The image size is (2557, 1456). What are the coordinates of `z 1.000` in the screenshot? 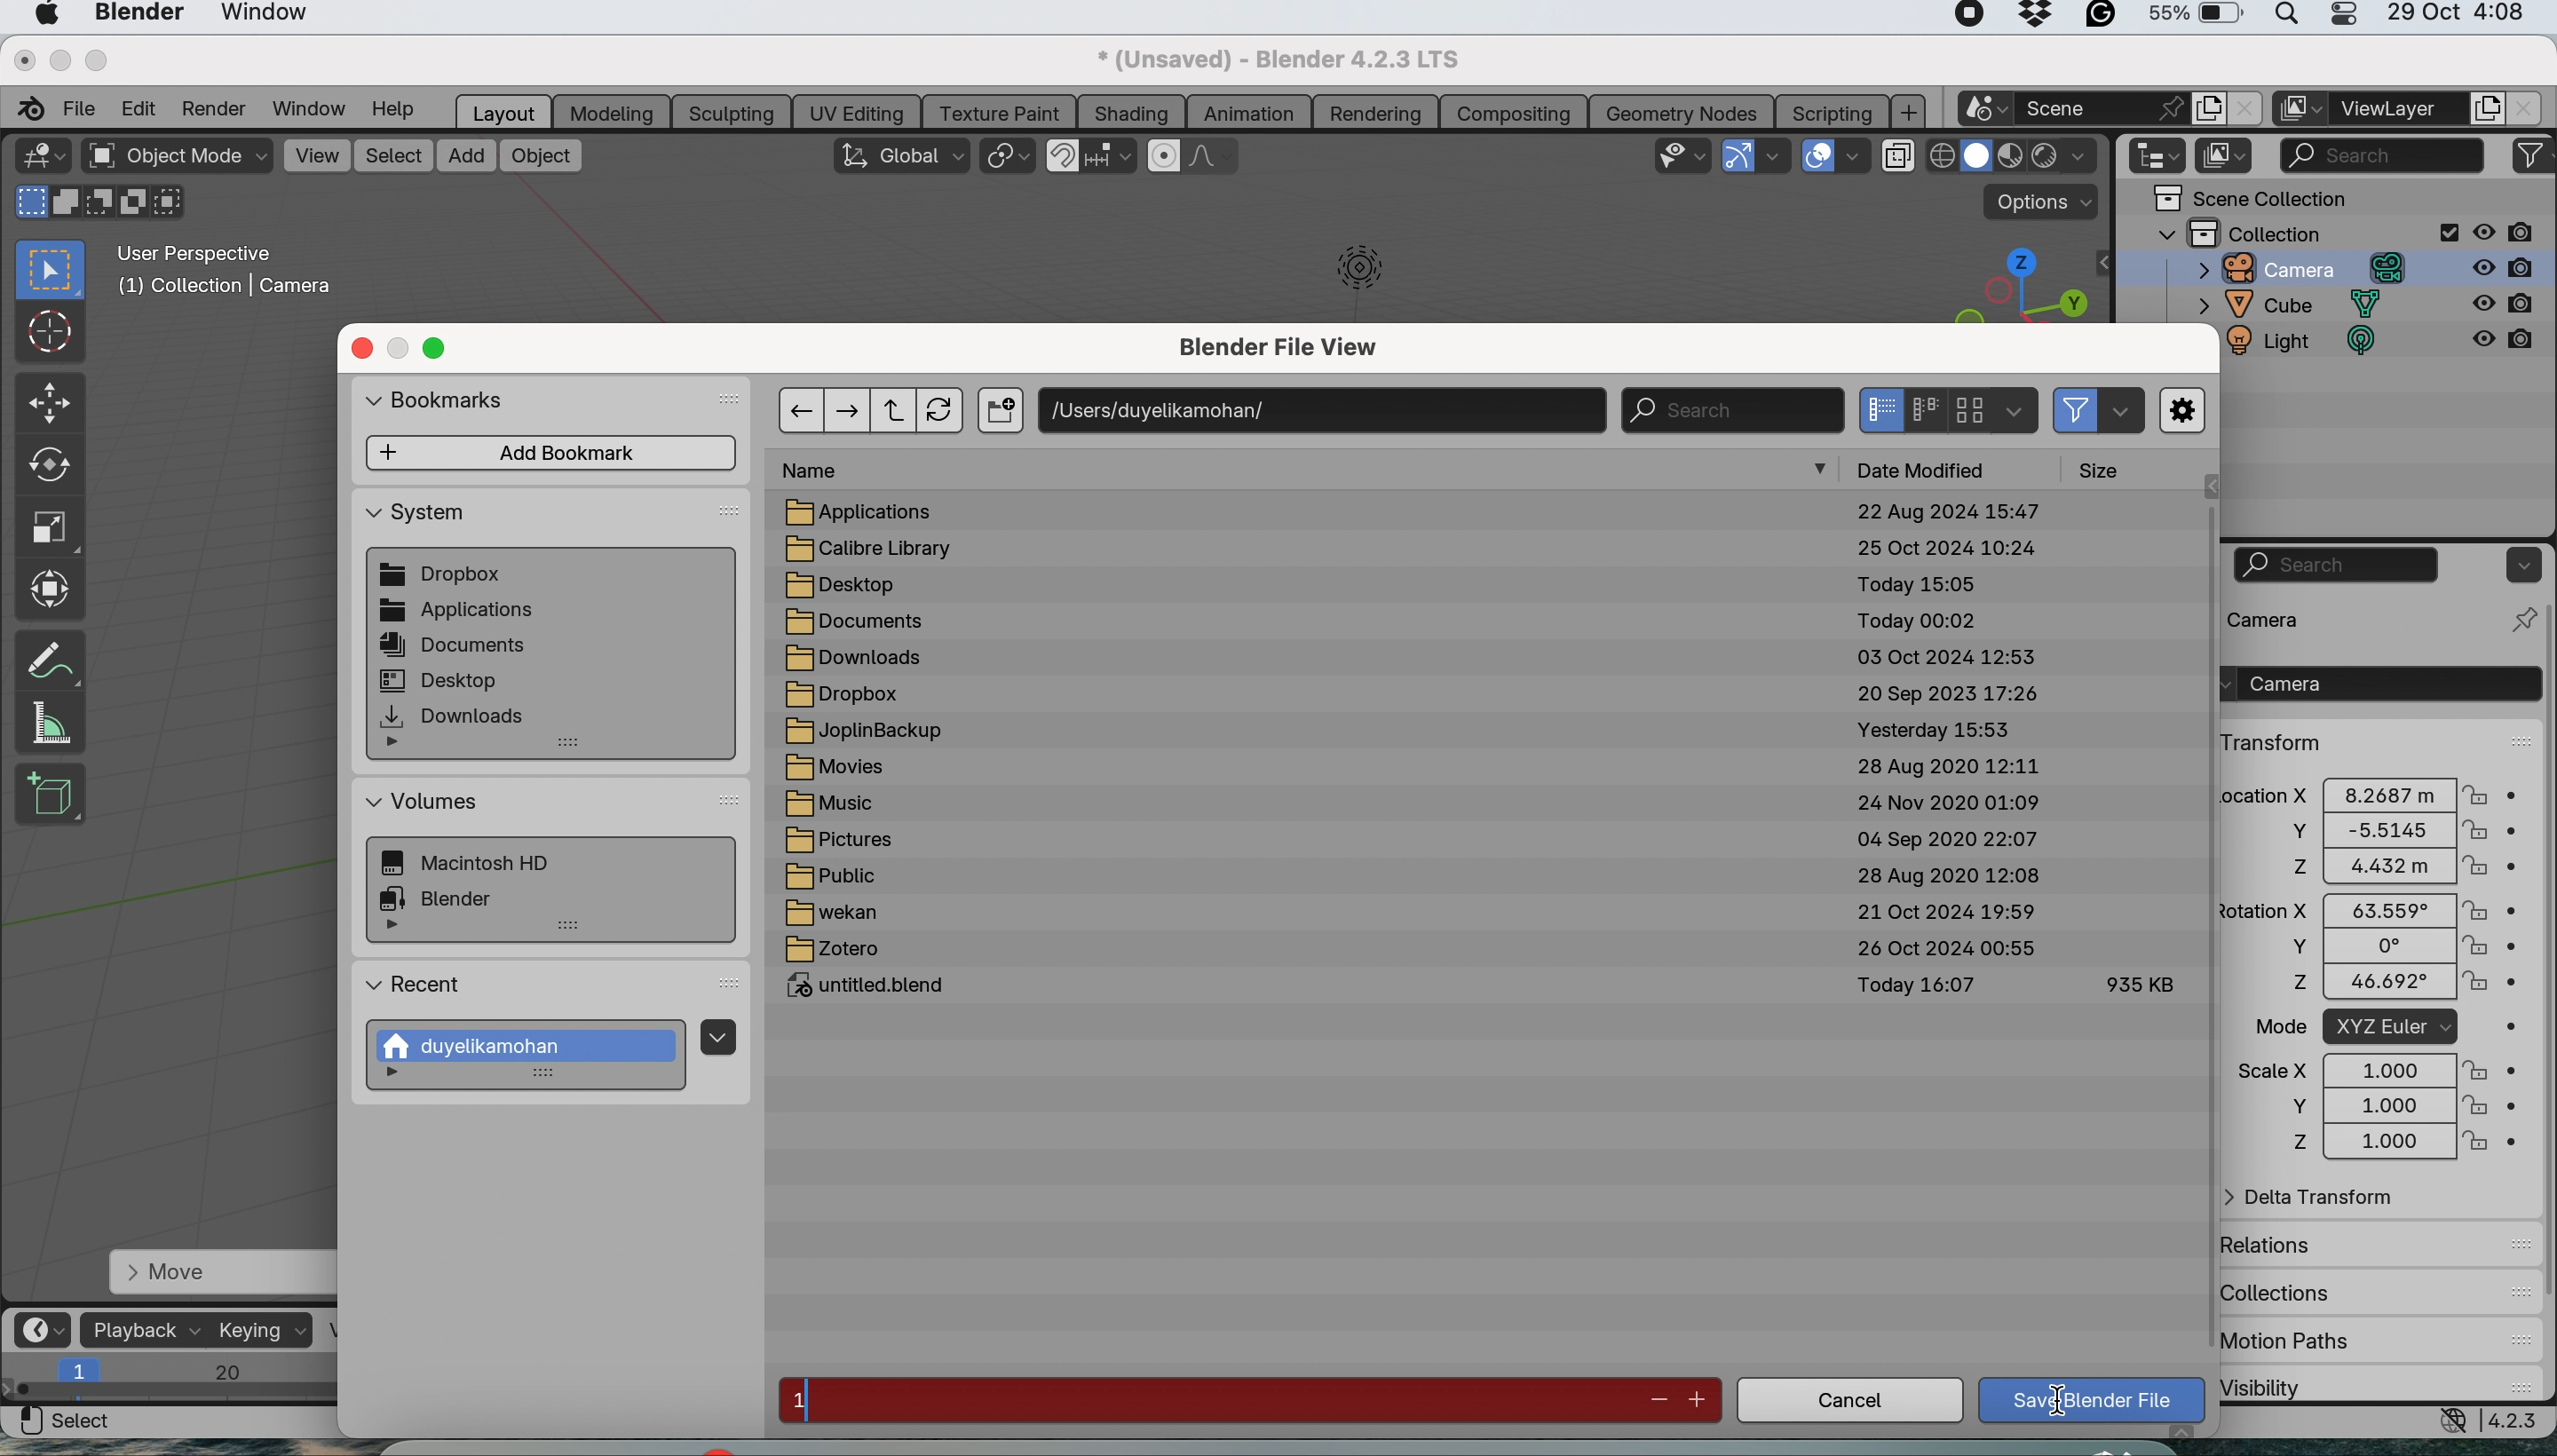 It's located at (2379, 1144).